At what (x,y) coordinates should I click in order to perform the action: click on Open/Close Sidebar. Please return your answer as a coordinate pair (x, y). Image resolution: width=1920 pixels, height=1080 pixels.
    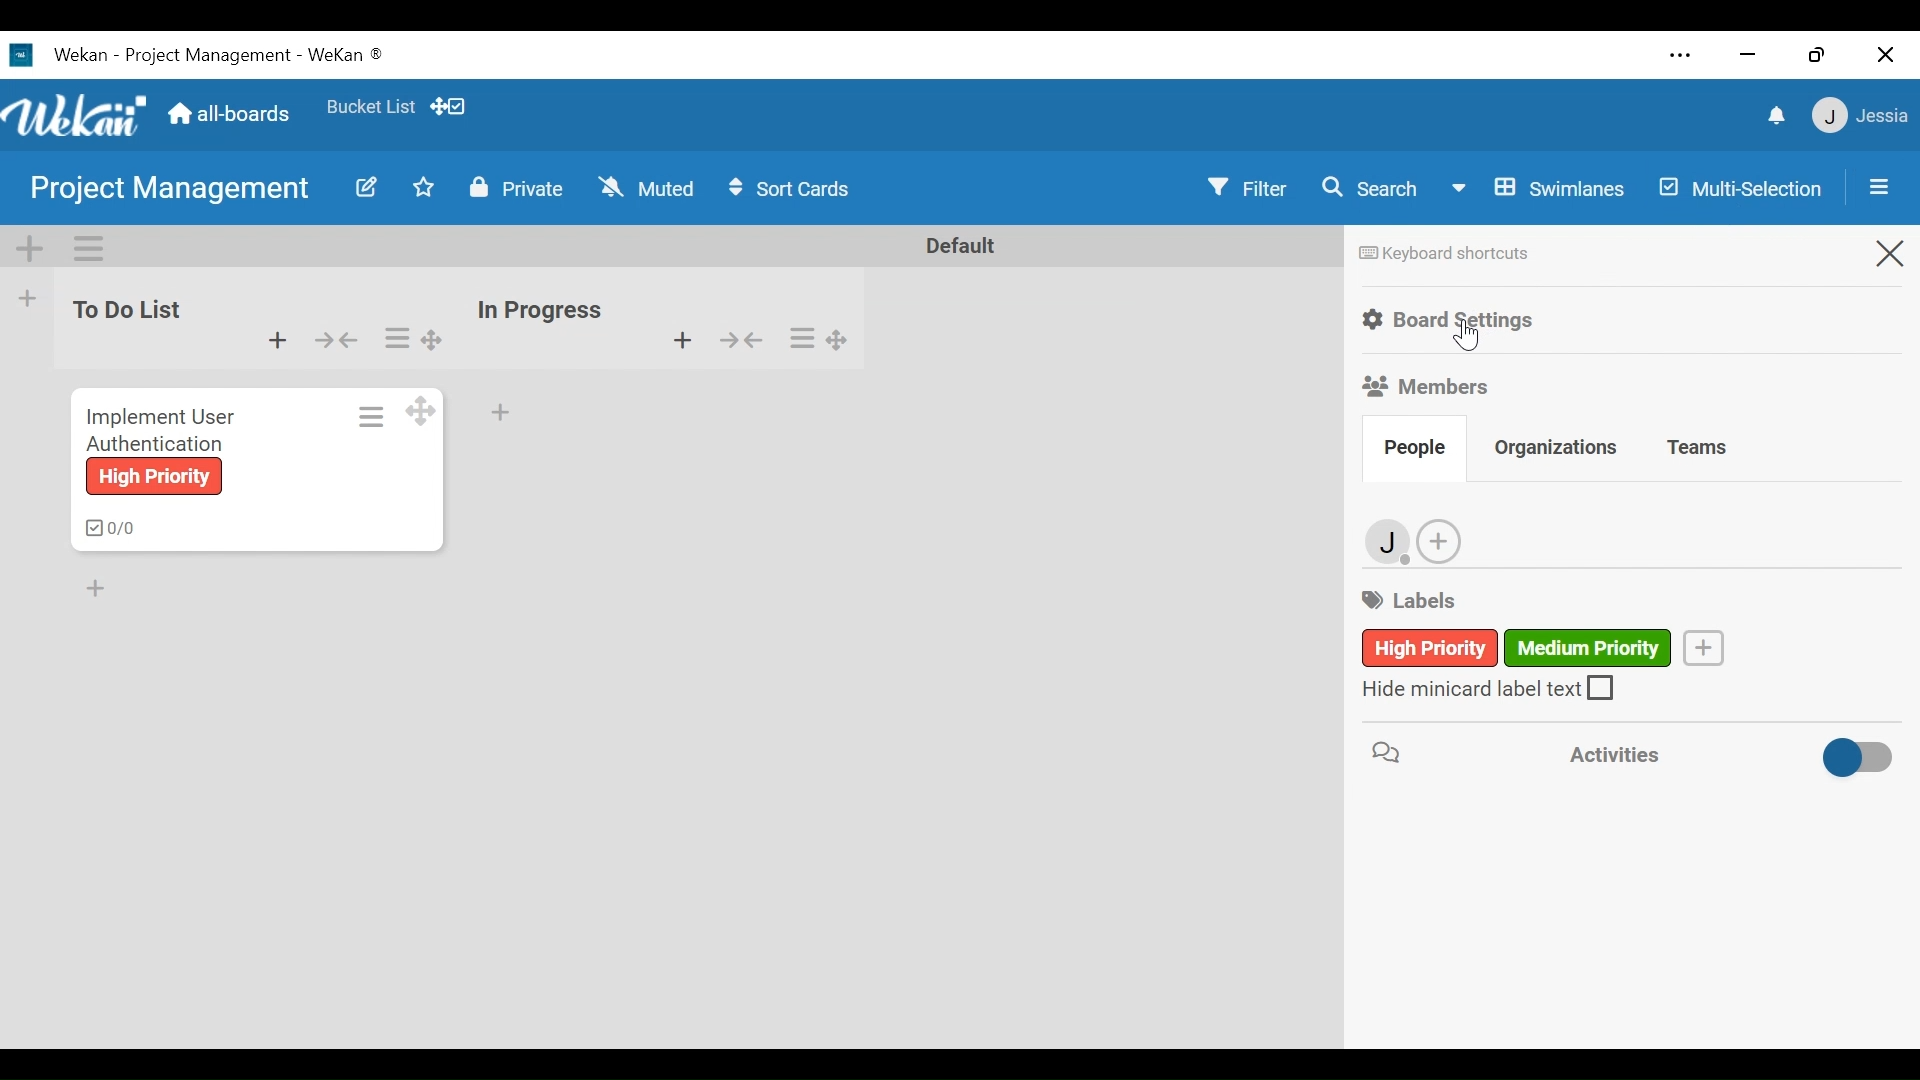
    Looking at the image, I should click on (1877, 187).